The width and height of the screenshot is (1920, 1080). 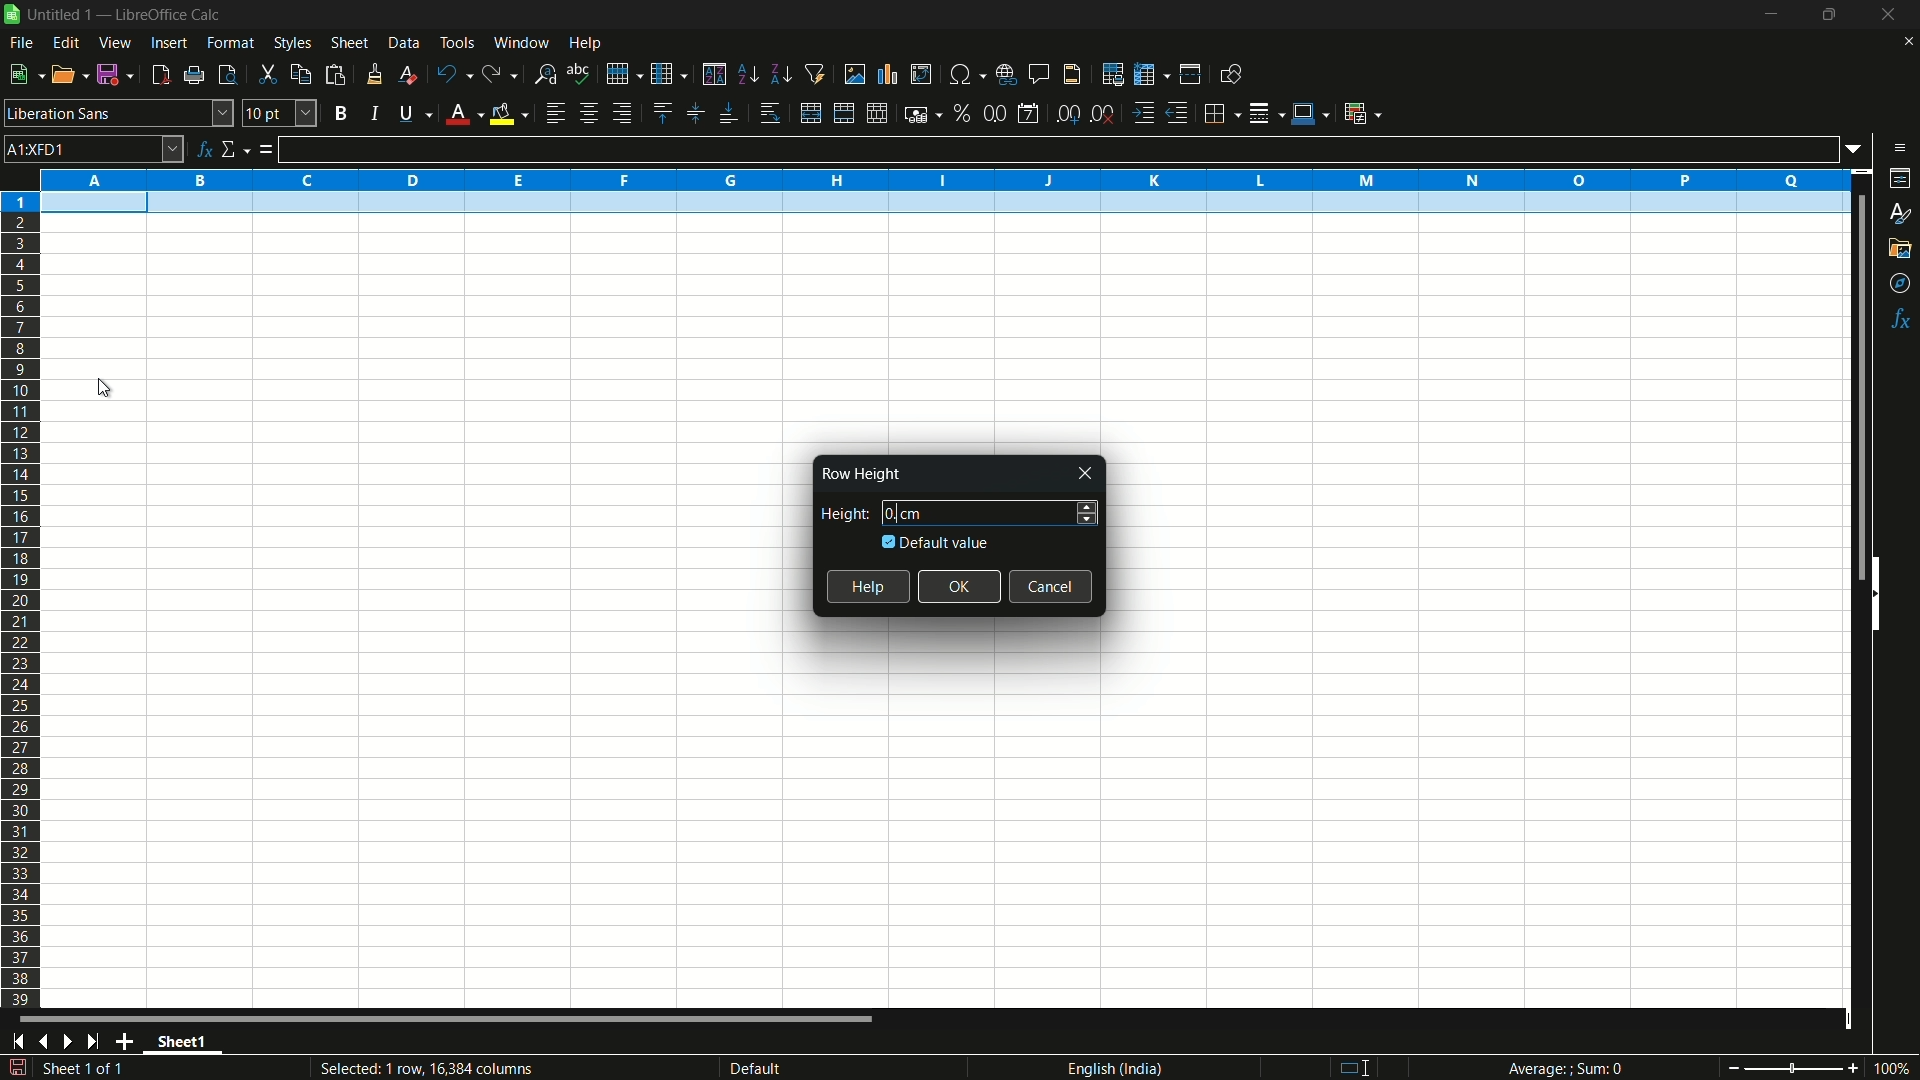 What do you see at coordinates (411, 115) in the screenshot?
I see `underline` at bounding box center [411, 115].